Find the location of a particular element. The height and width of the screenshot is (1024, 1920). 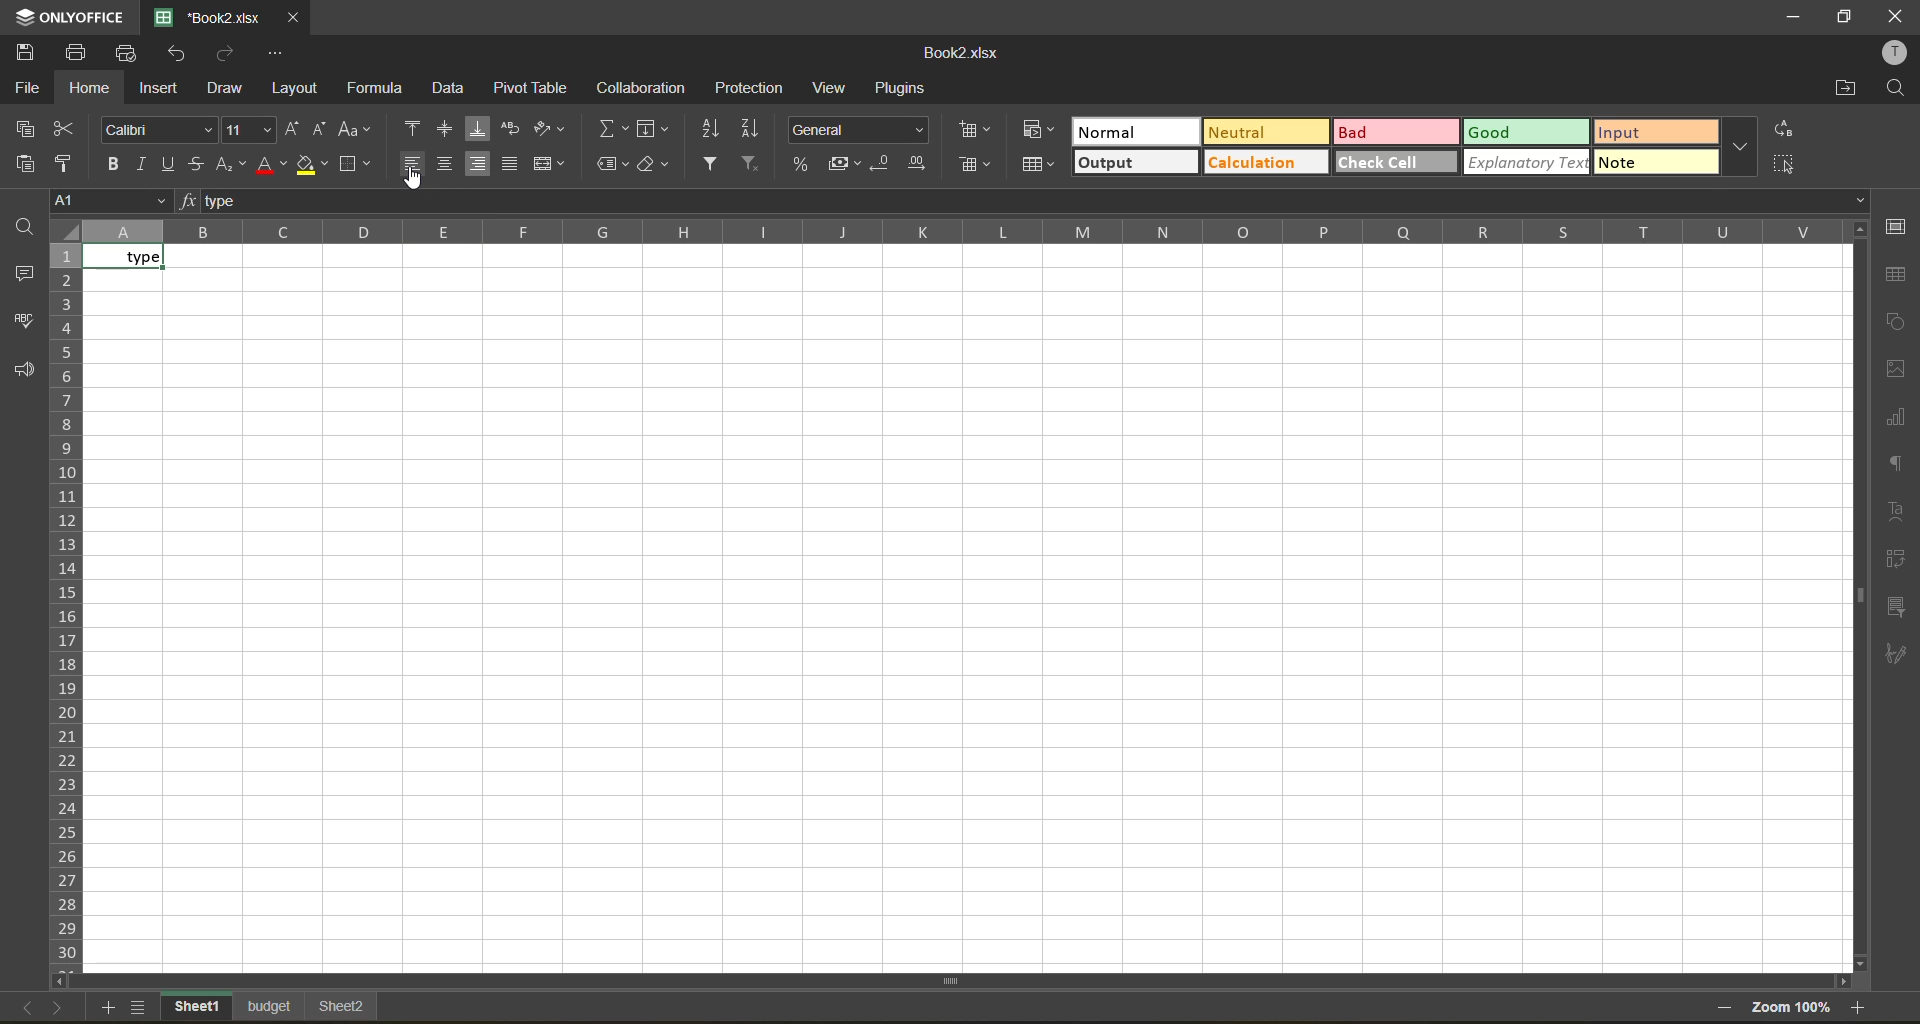

font style is located at coordinates (160, 130).